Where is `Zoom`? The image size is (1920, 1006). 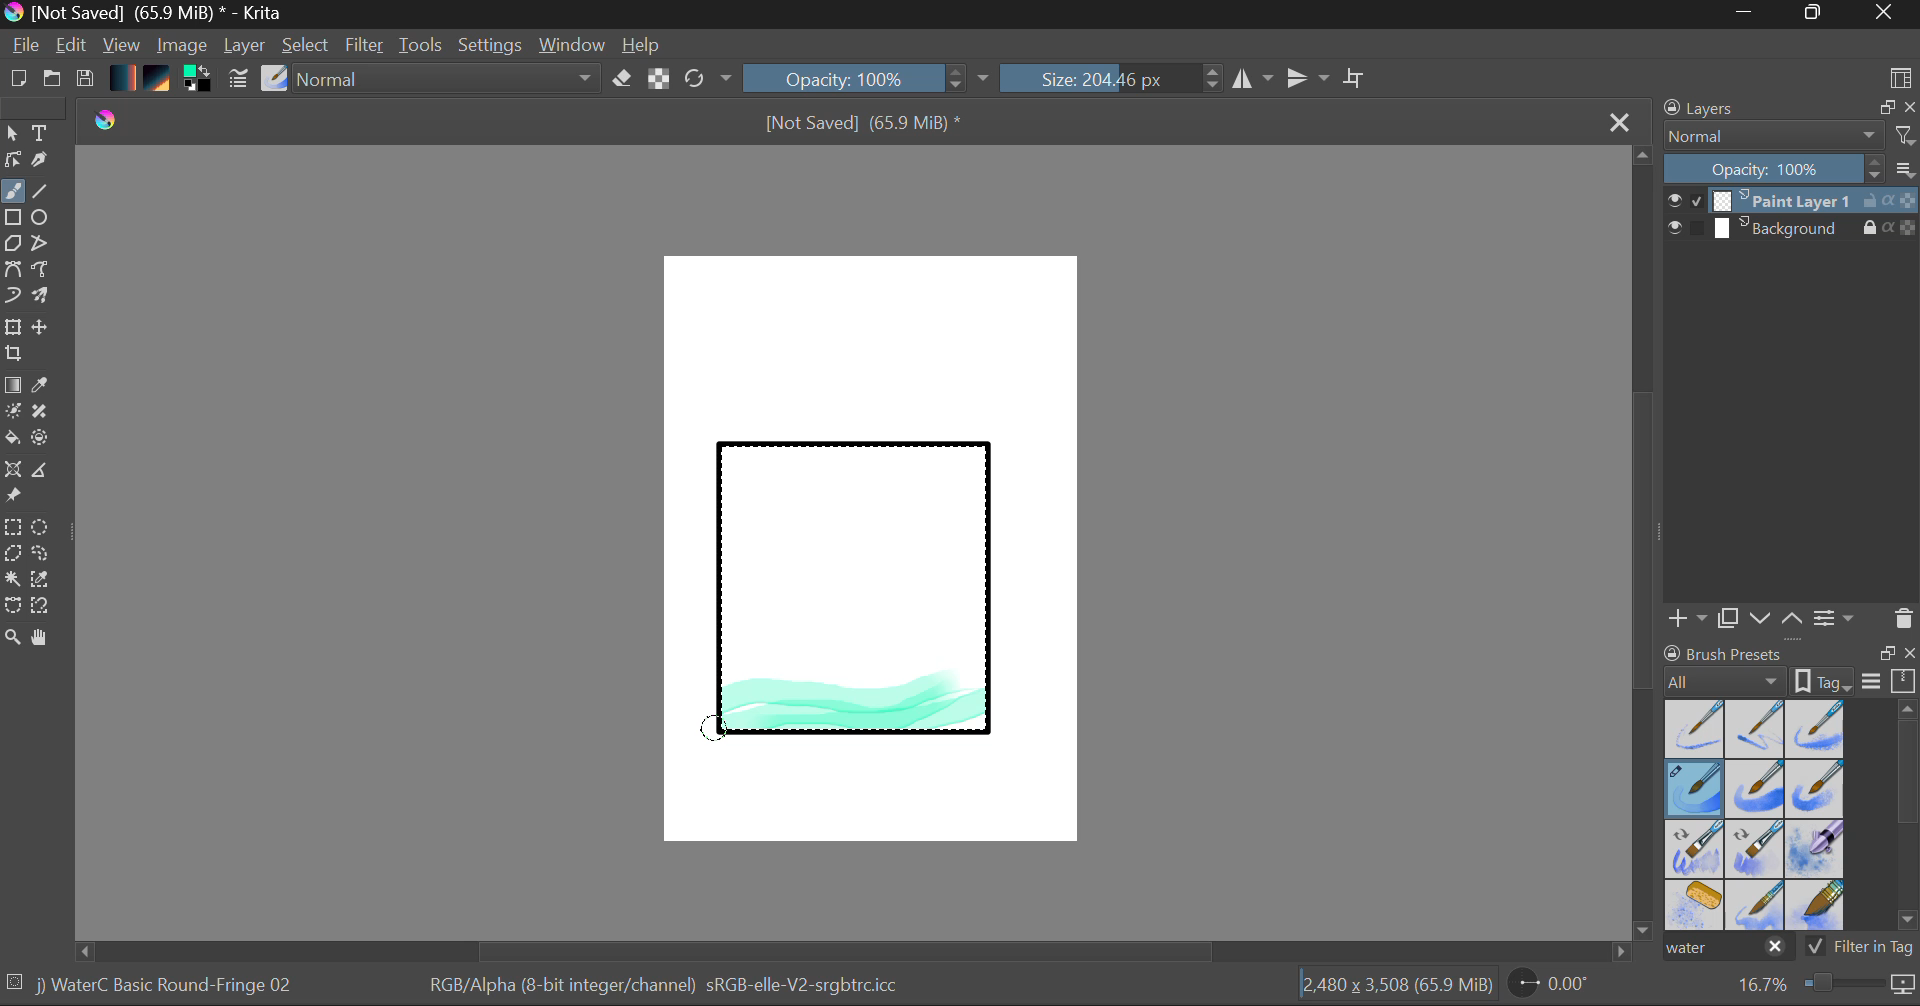
Zoom is located at coordinates (1823, 985).